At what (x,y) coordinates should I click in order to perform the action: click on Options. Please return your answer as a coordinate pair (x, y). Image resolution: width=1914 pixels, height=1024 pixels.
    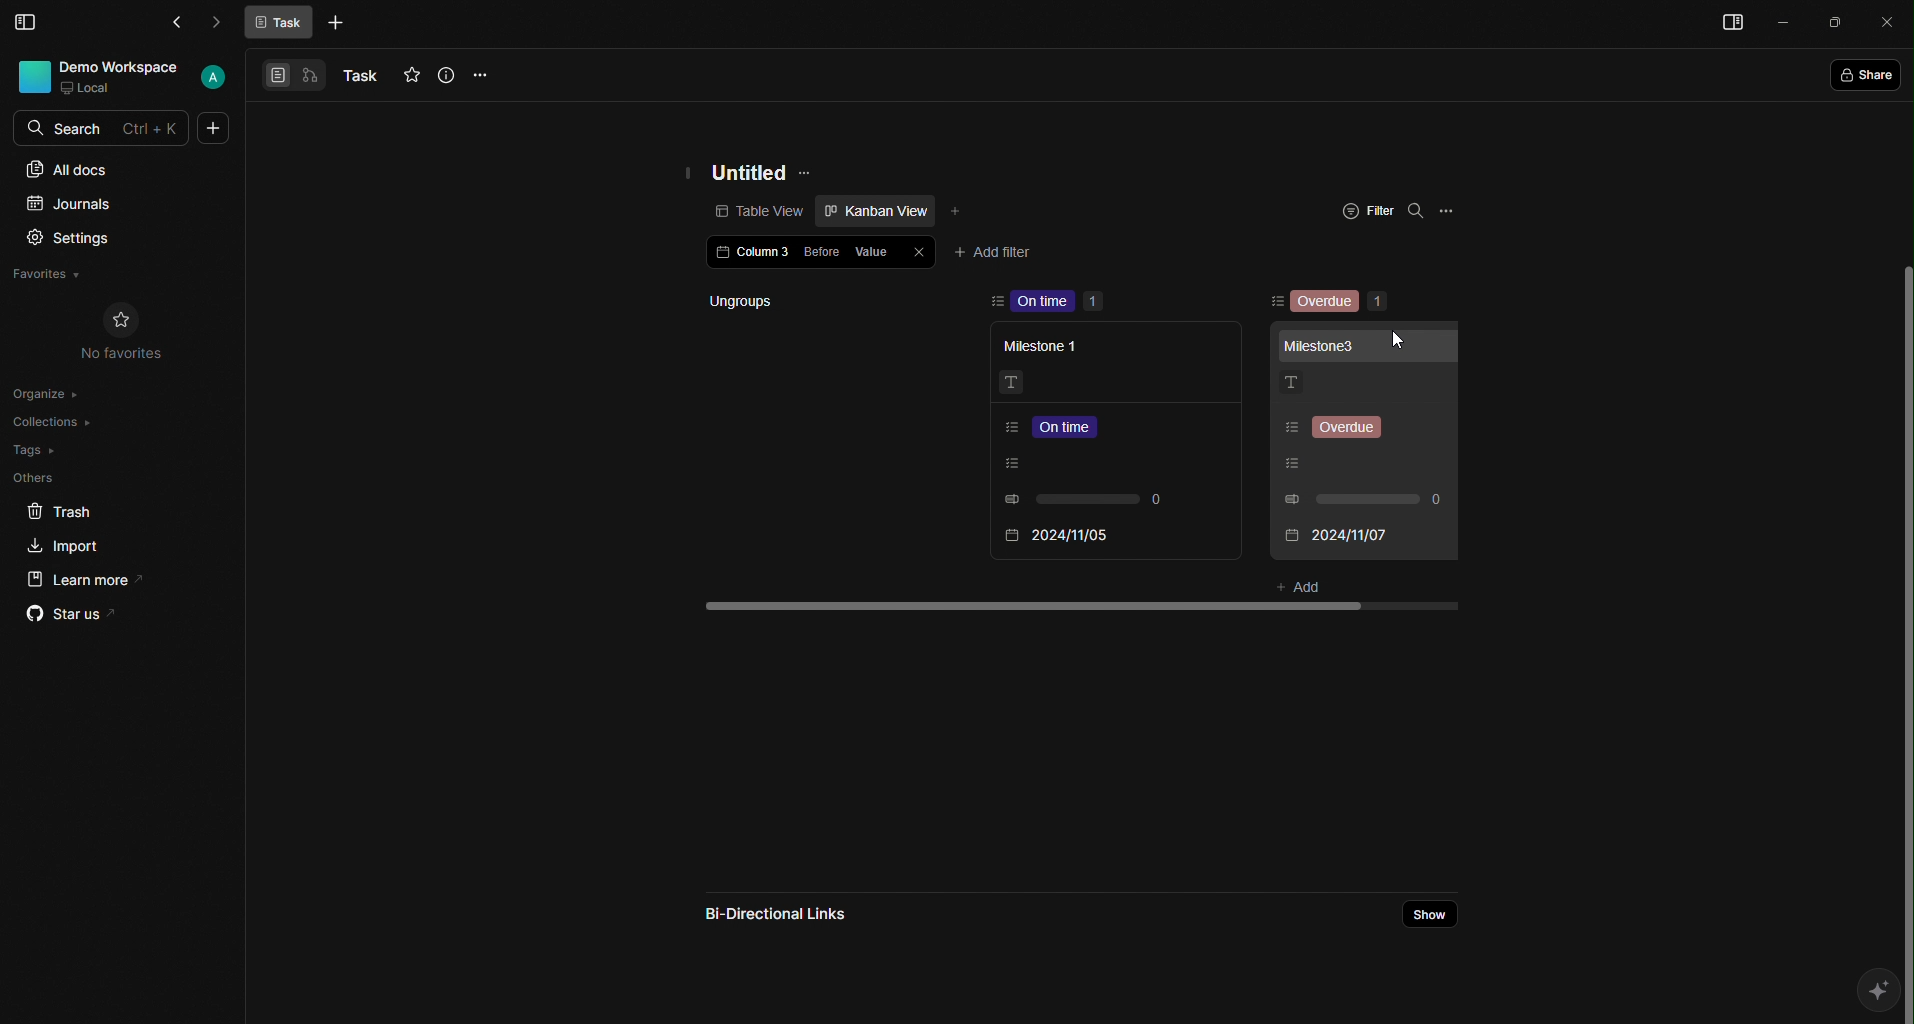
    Looking at the image, I should click on (482, 74).